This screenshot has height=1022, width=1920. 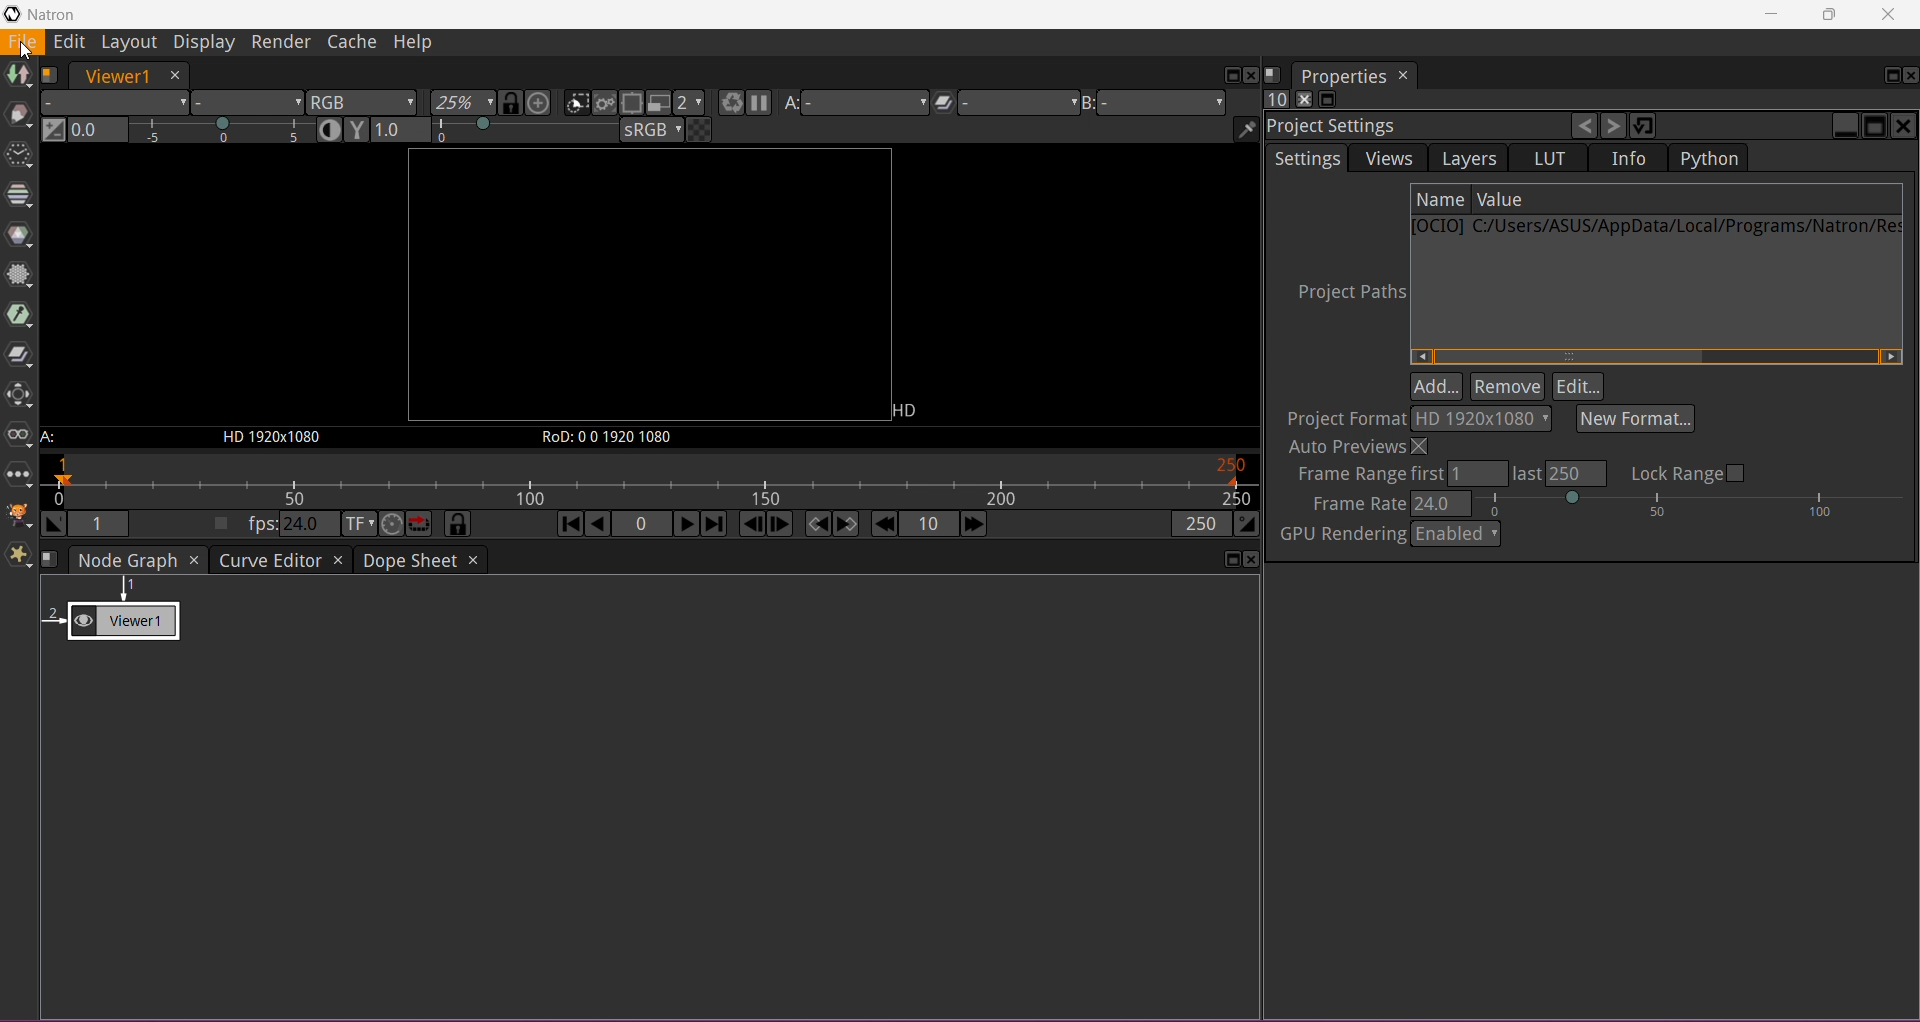 I want to click on The resolution of the input, so click(x=271, y=437).